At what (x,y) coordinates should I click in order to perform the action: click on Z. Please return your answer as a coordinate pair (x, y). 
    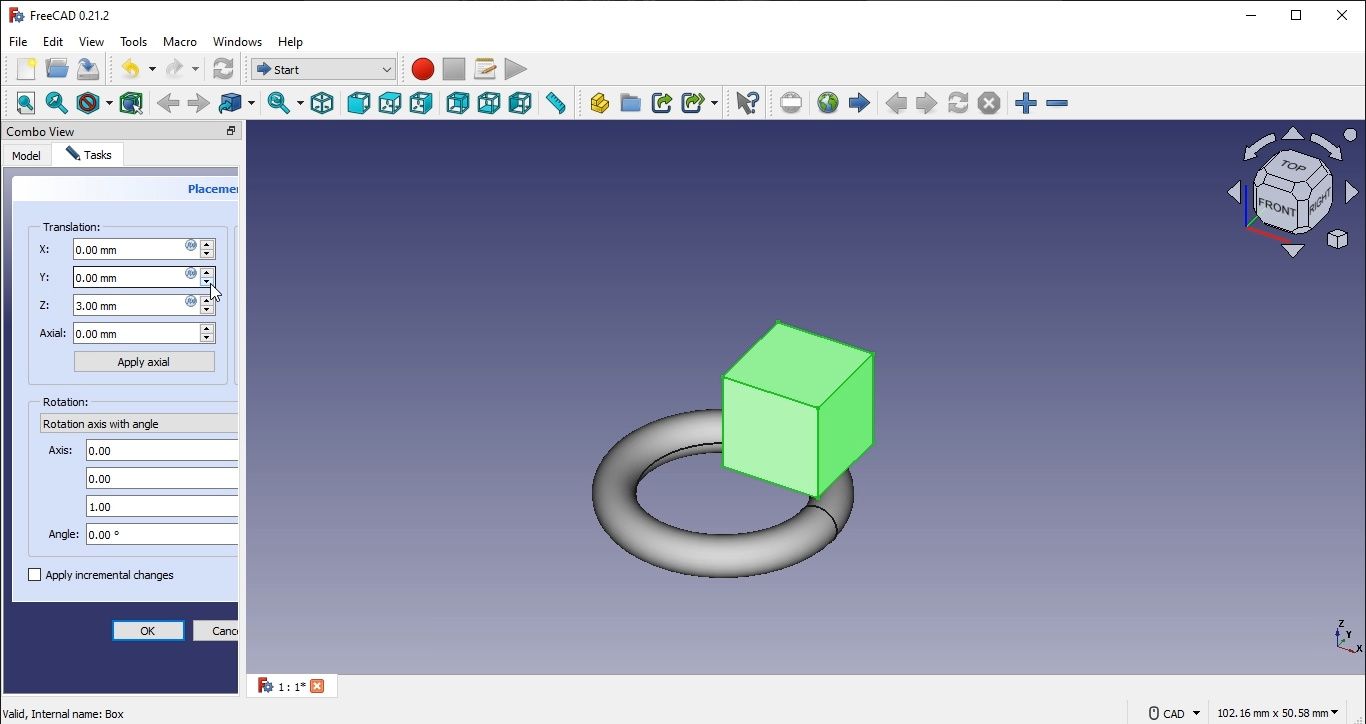
    Looking at the image, I should click on (132, 305).